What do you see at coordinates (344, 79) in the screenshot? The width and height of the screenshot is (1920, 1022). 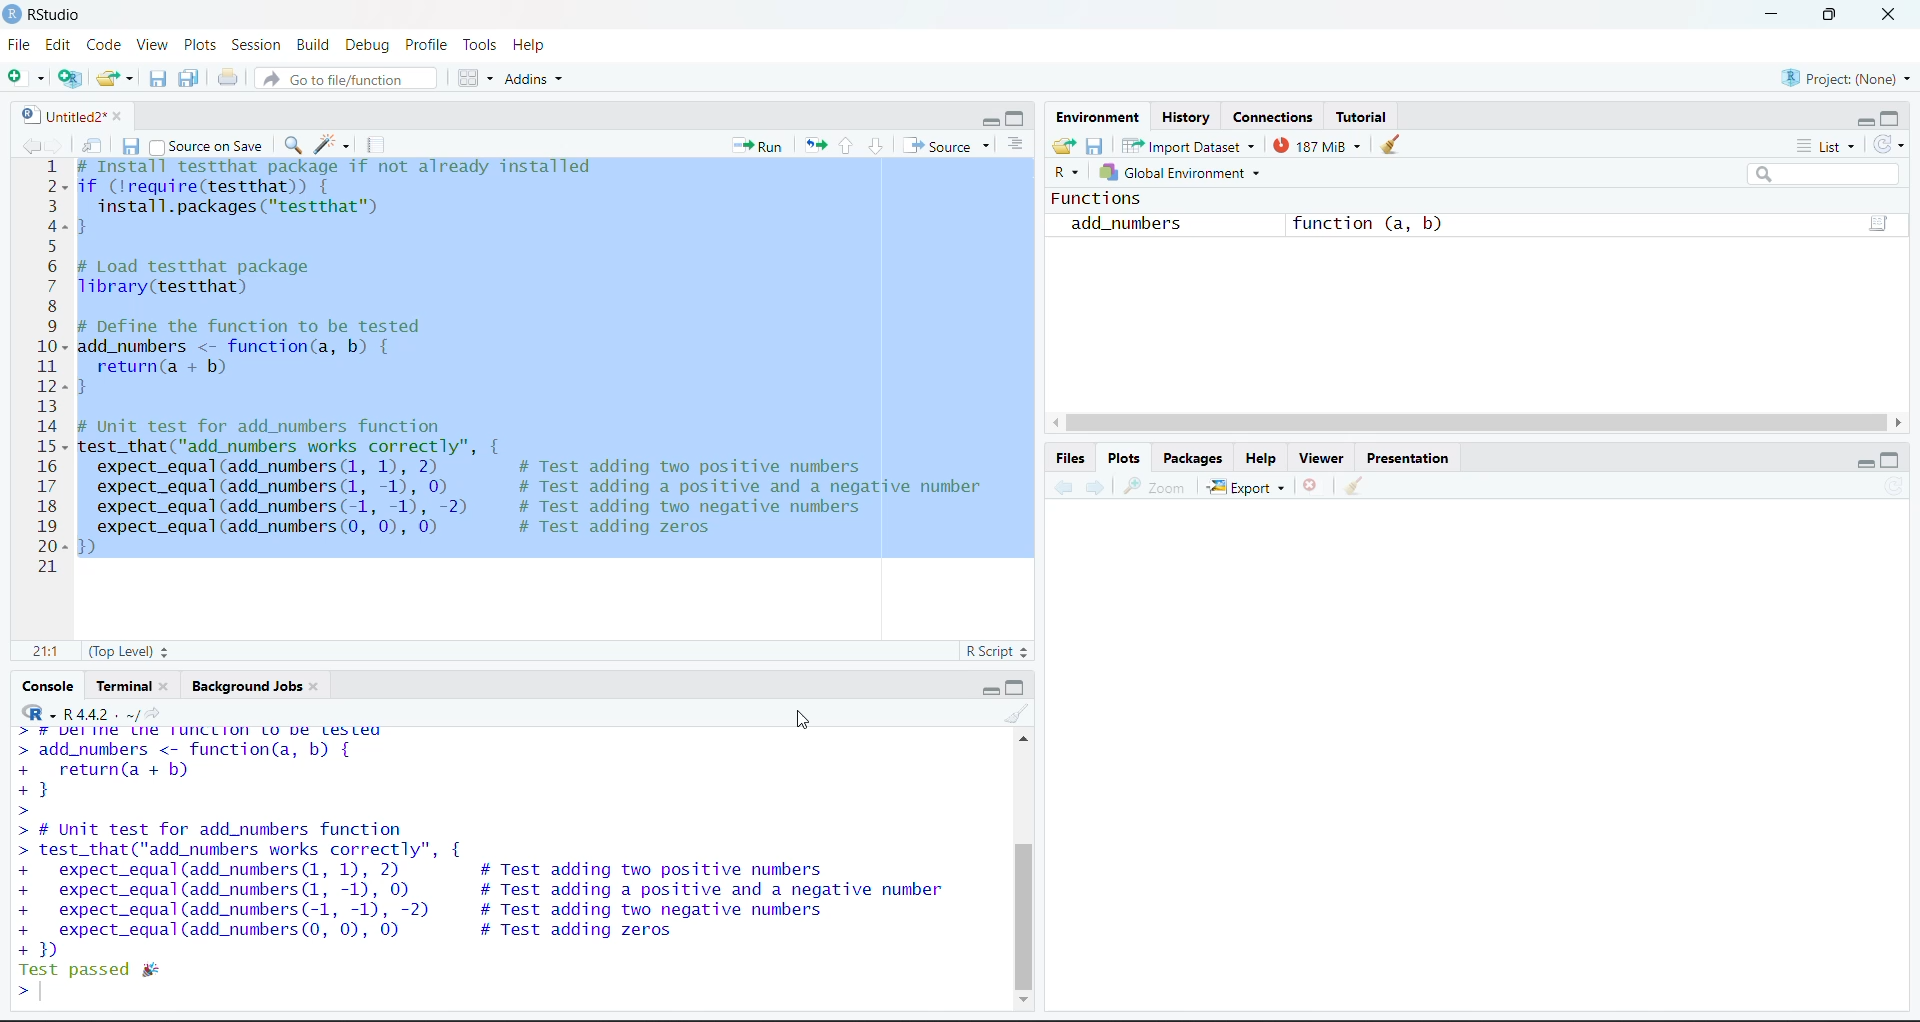 I see `go to file/function` at bounding box center [344, 79].